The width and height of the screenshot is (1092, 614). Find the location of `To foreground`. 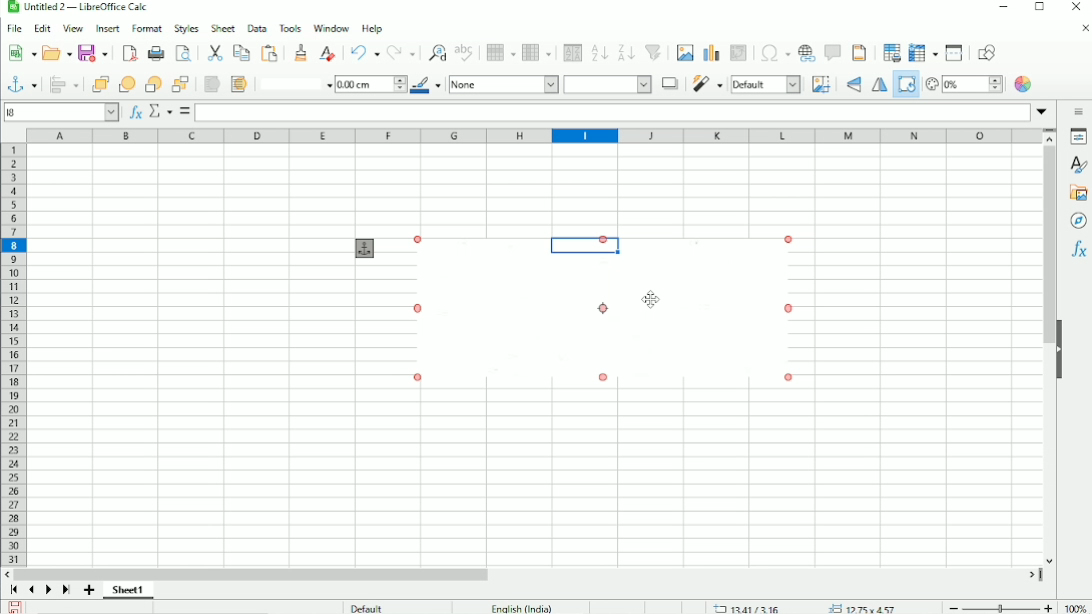

To foreground is located at coordinates (212, 84).